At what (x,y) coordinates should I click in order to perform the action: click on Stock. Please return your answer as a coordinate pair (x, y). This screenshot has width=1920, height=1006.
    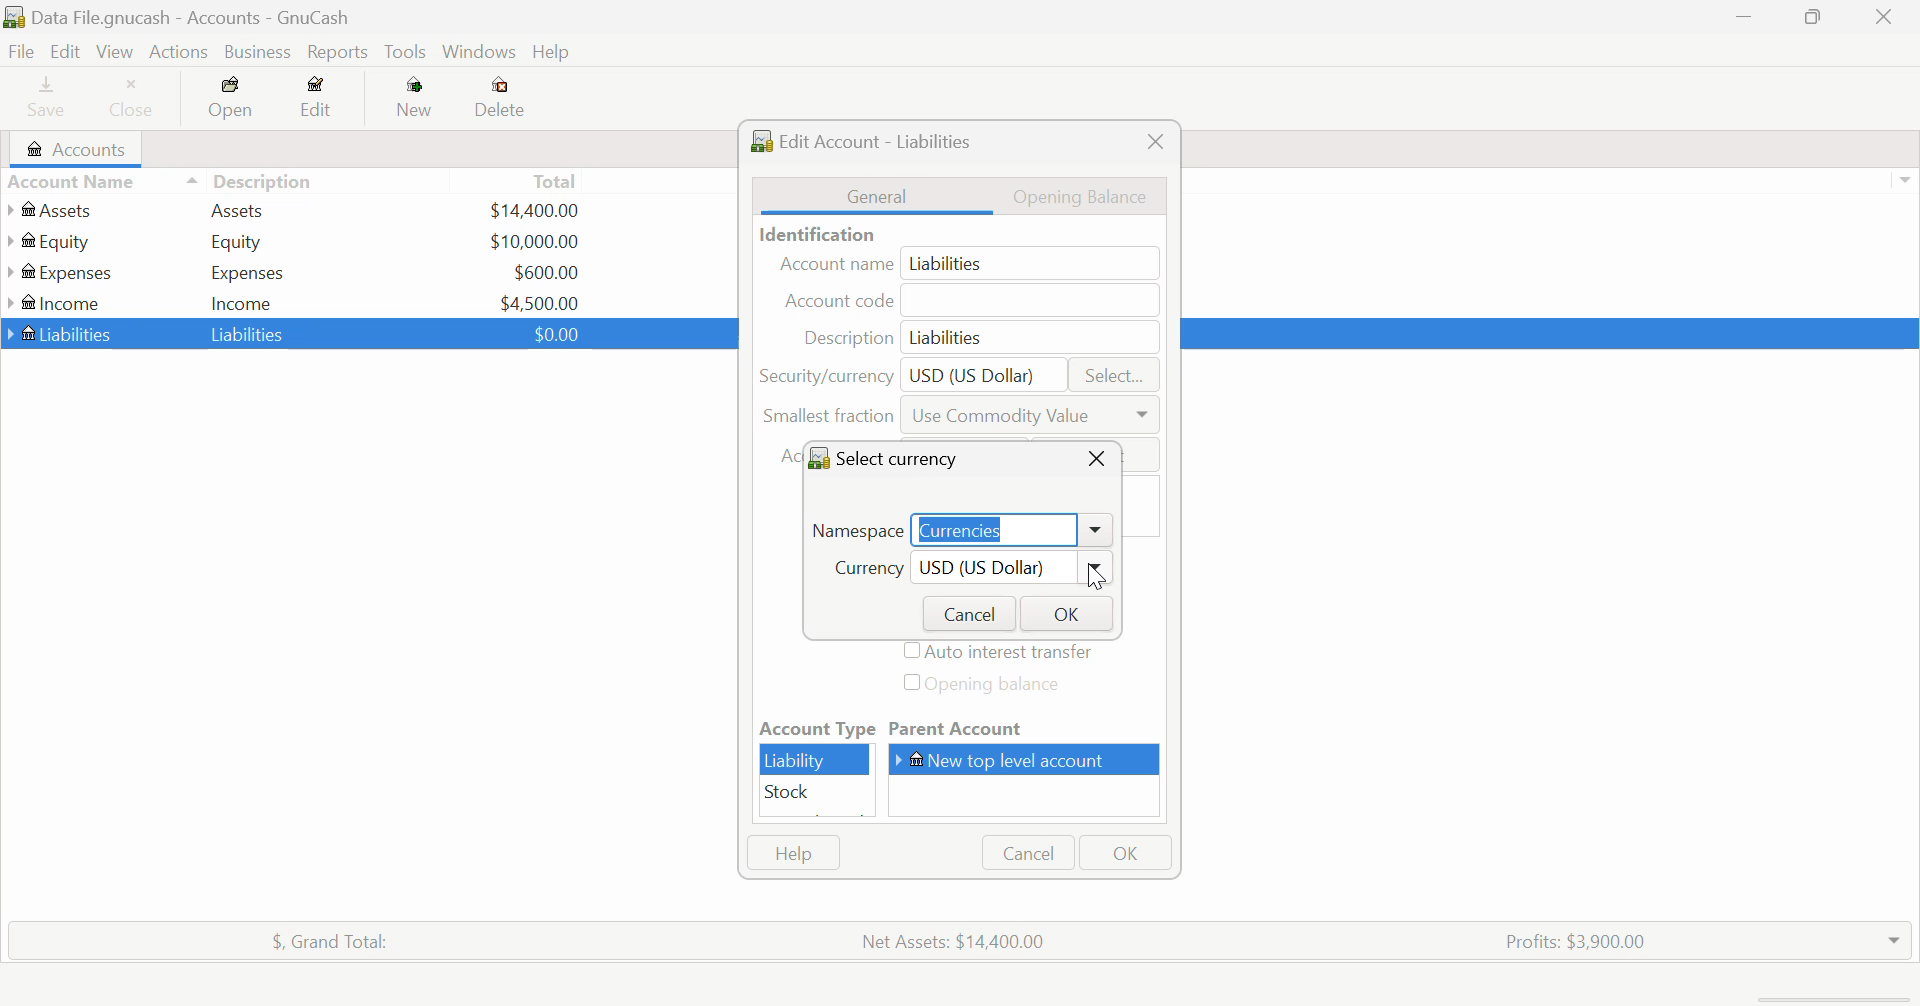
    Looking at the image, I should click on (816, 793).